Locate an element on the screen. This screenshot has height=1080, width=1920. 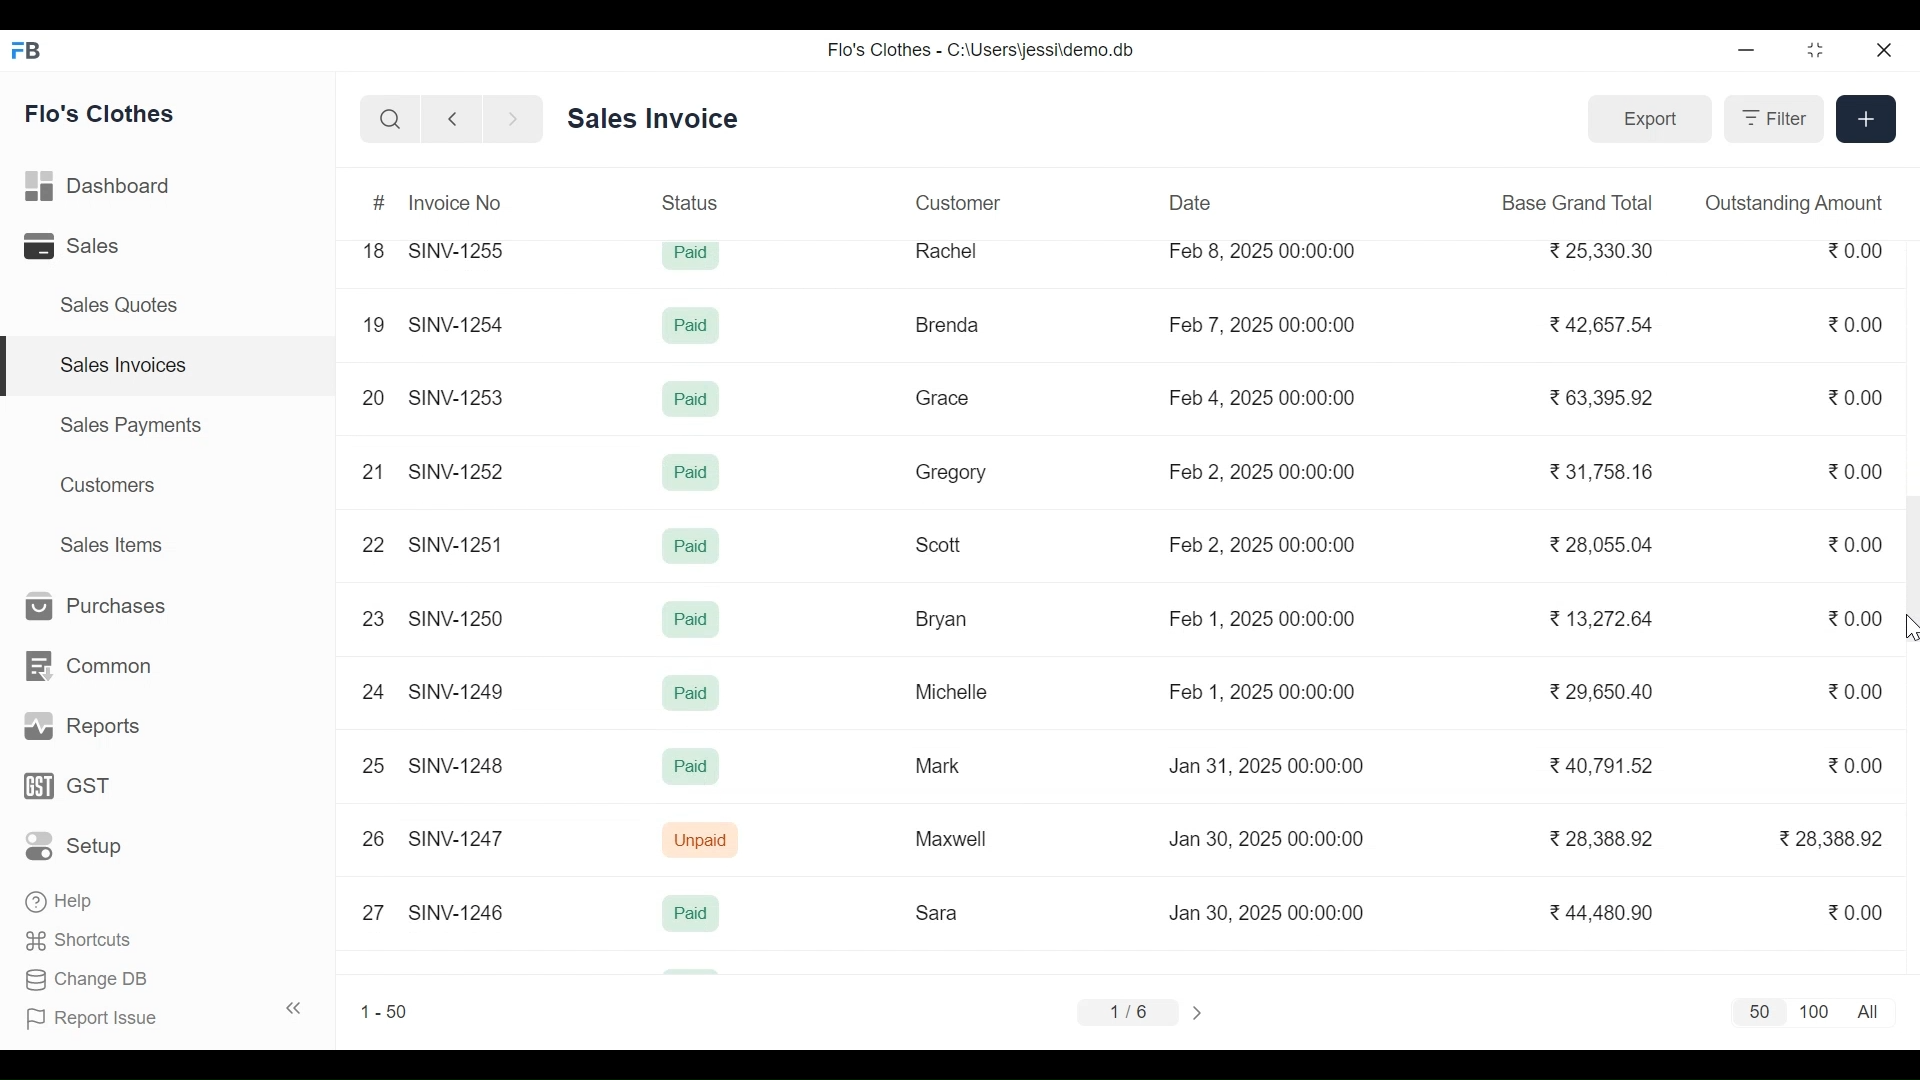
# is located at coordinates (381, 204).